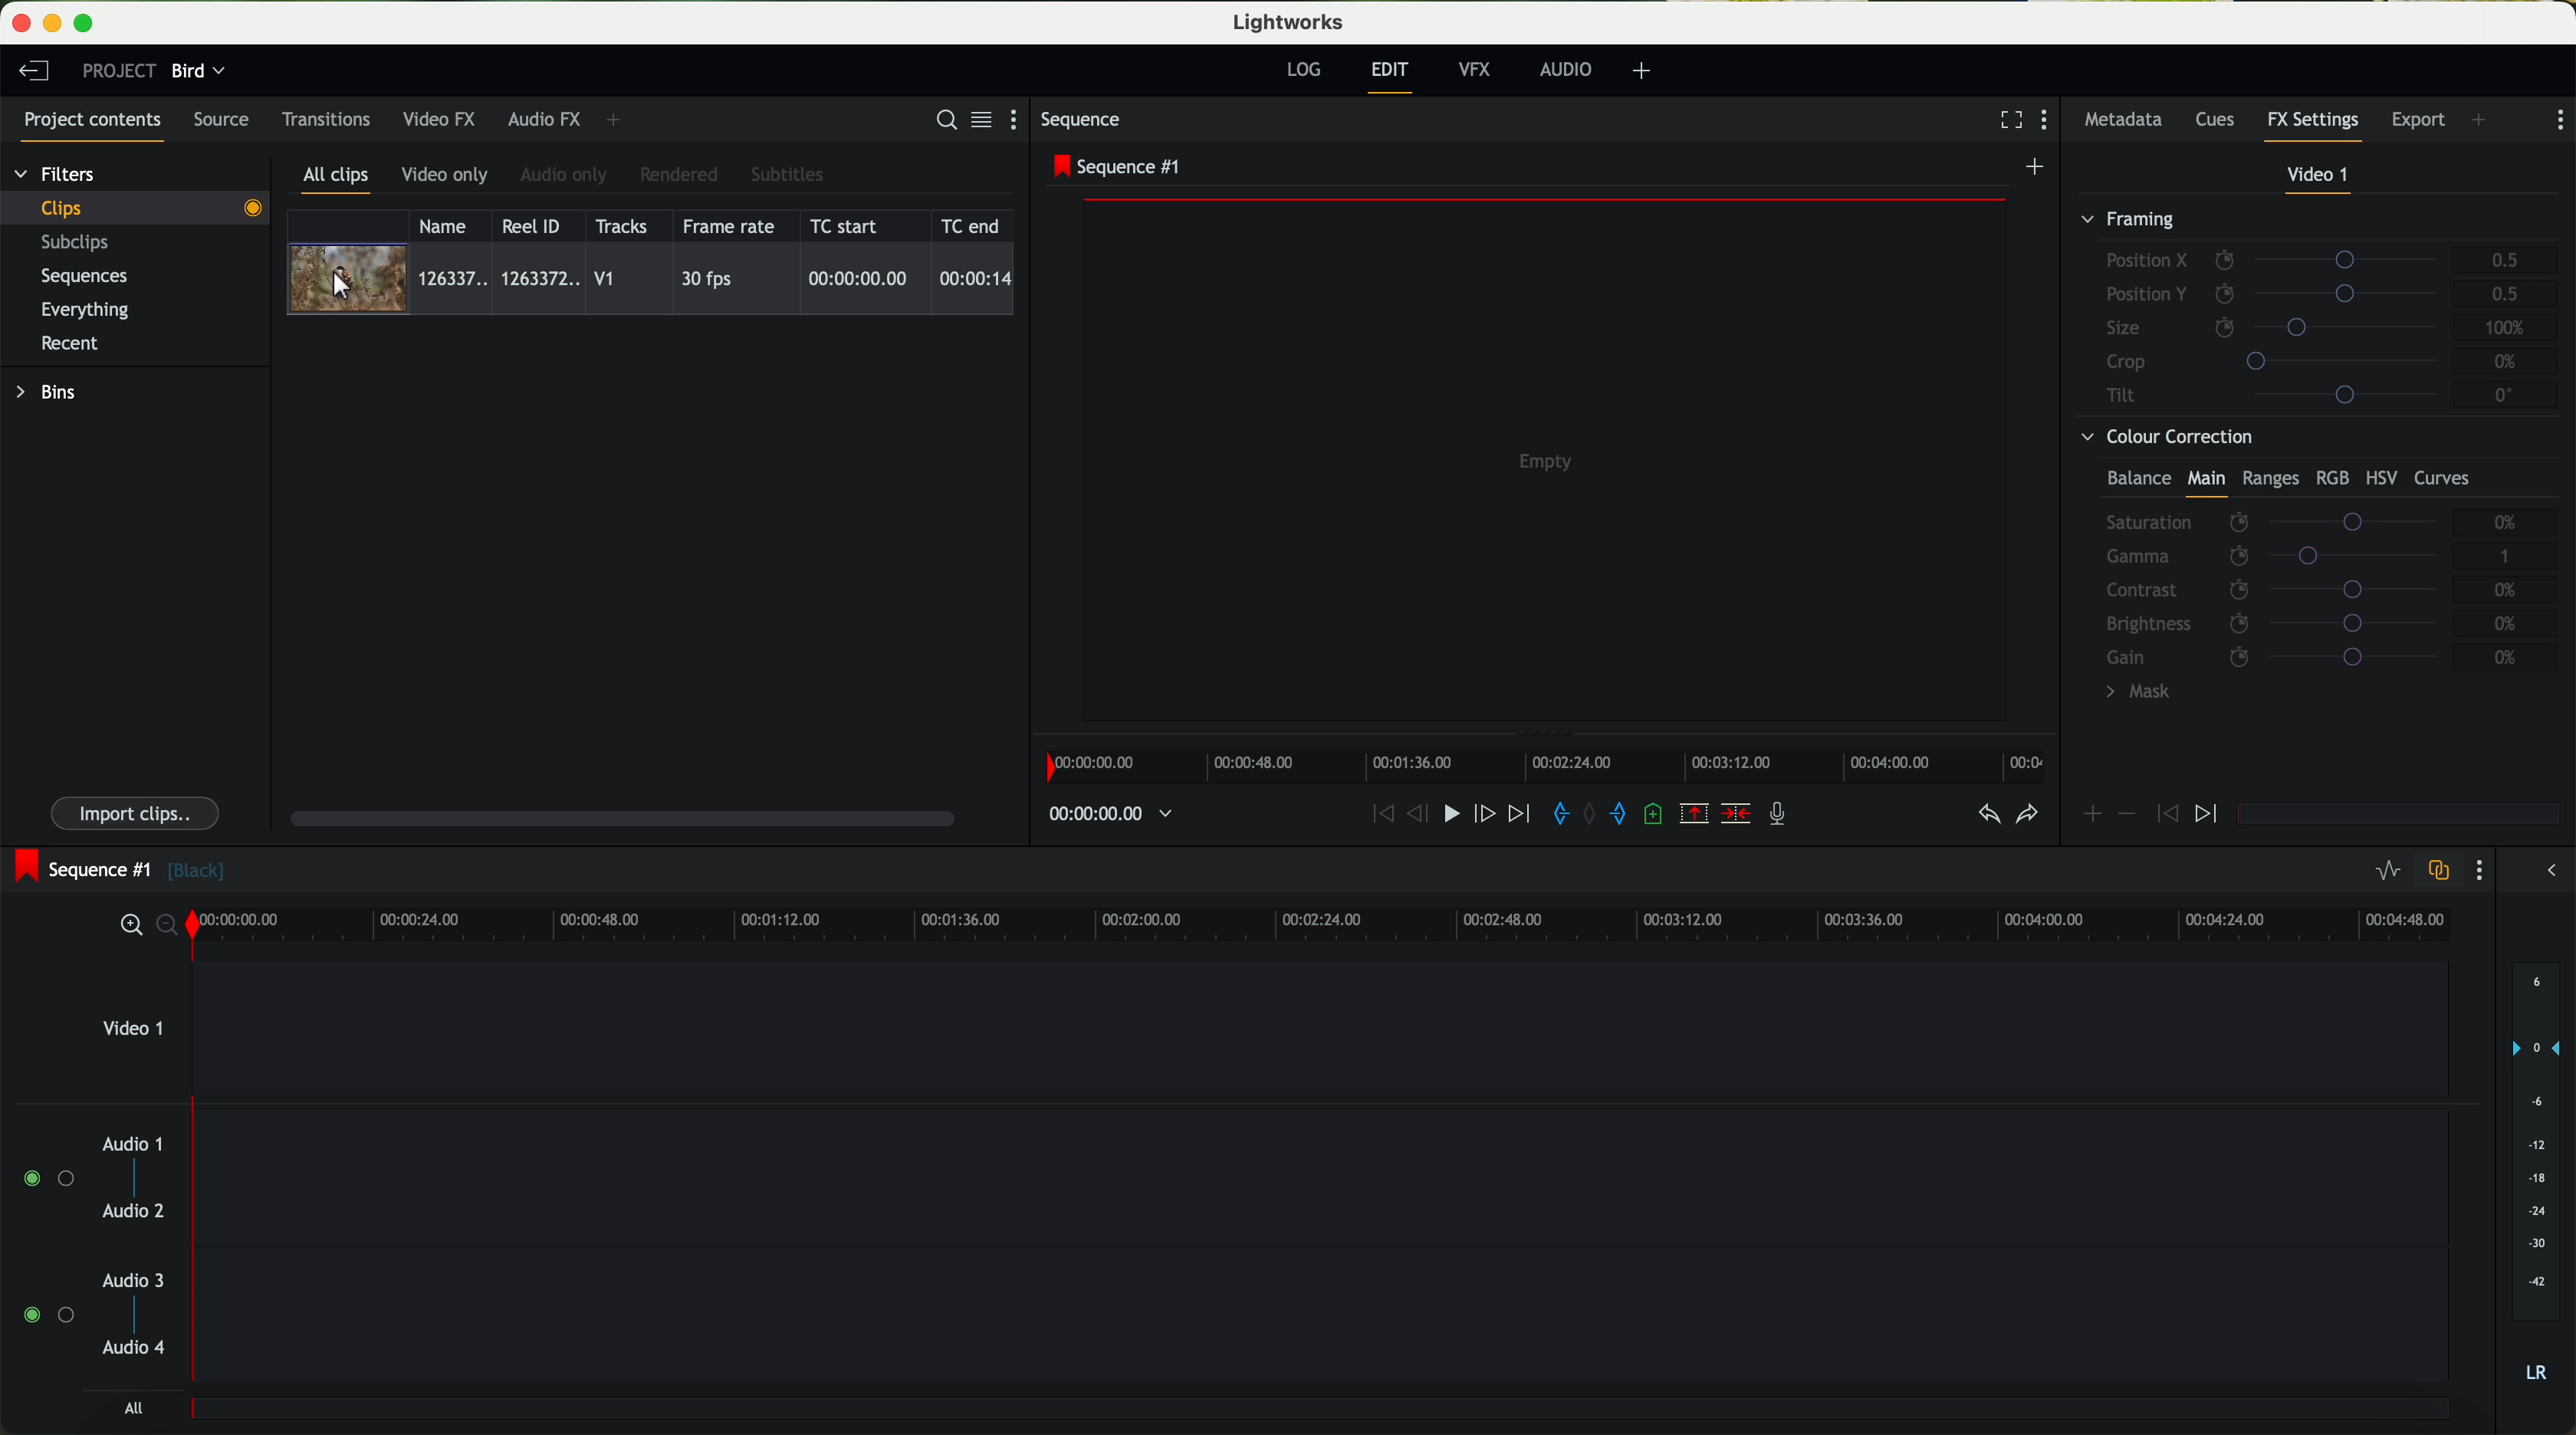  Describe the element at coordinates (1555, 462) in the screenshot. I see `video preview` at that location.